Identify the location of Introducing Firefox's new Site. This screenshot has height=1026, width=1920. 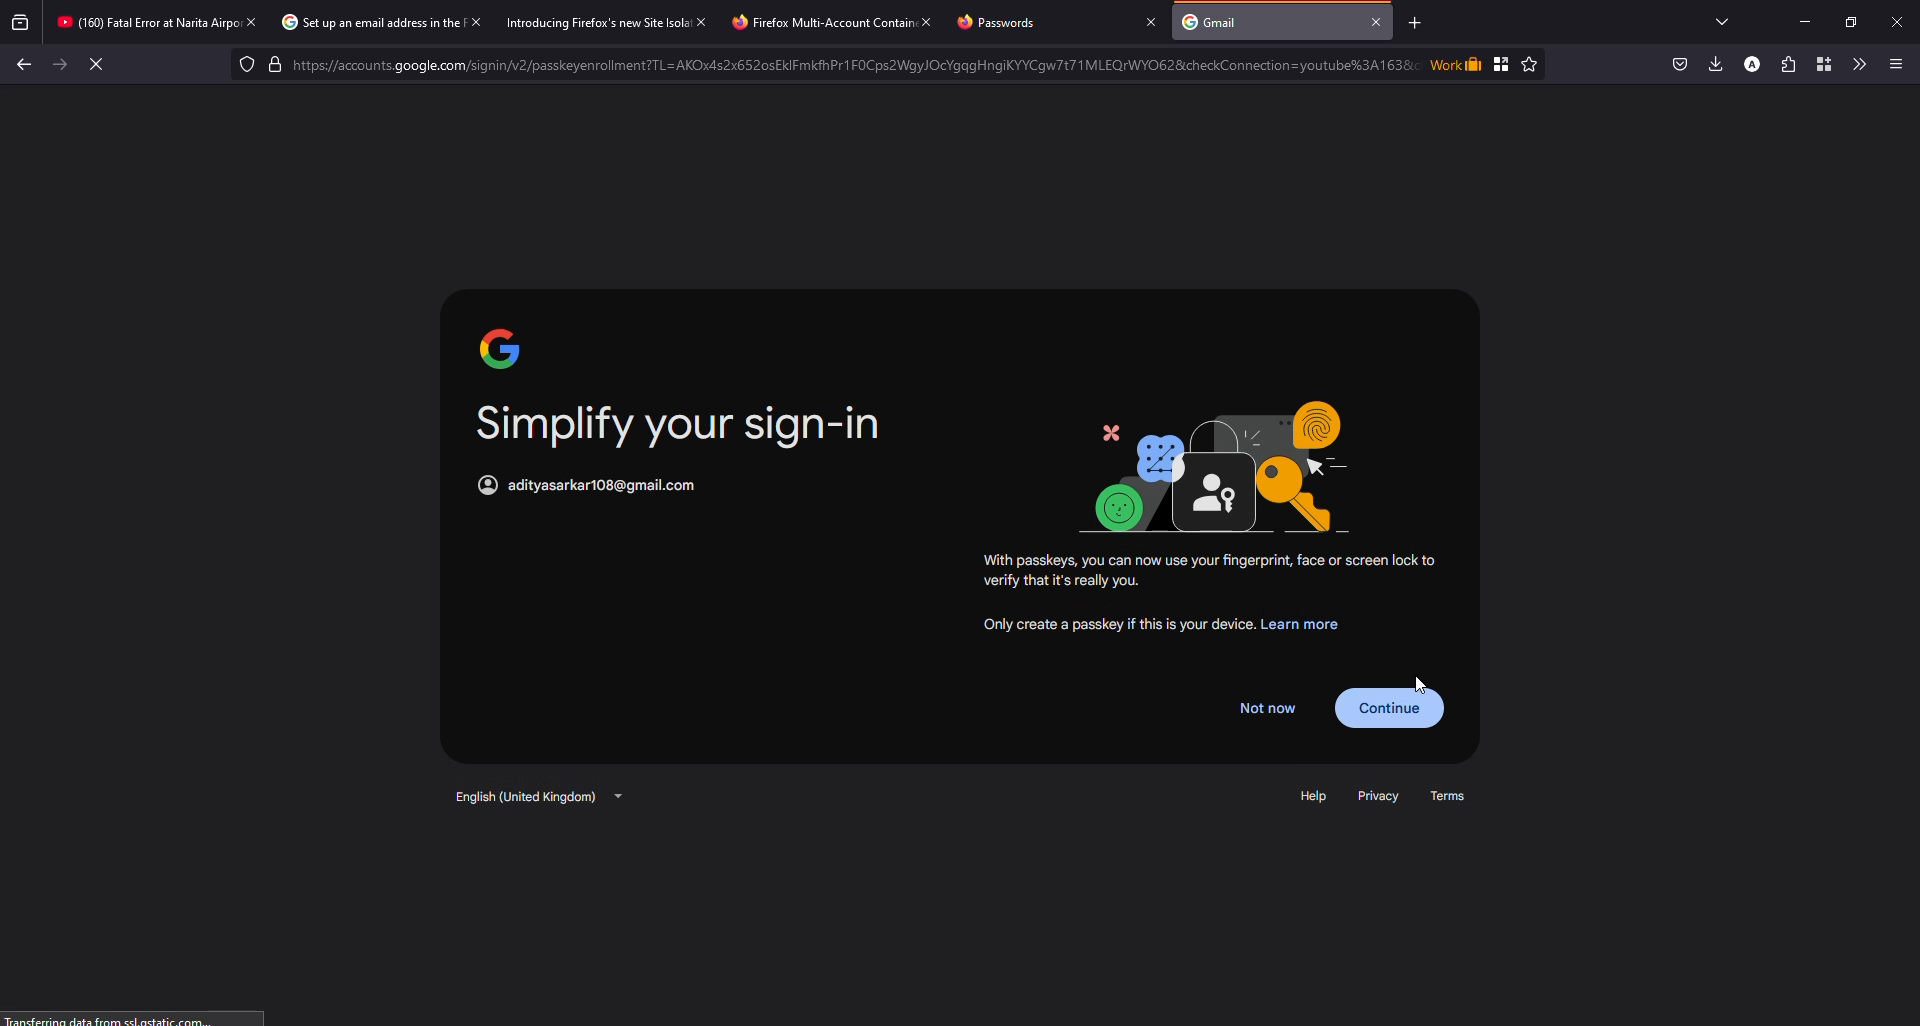
(584, 25).